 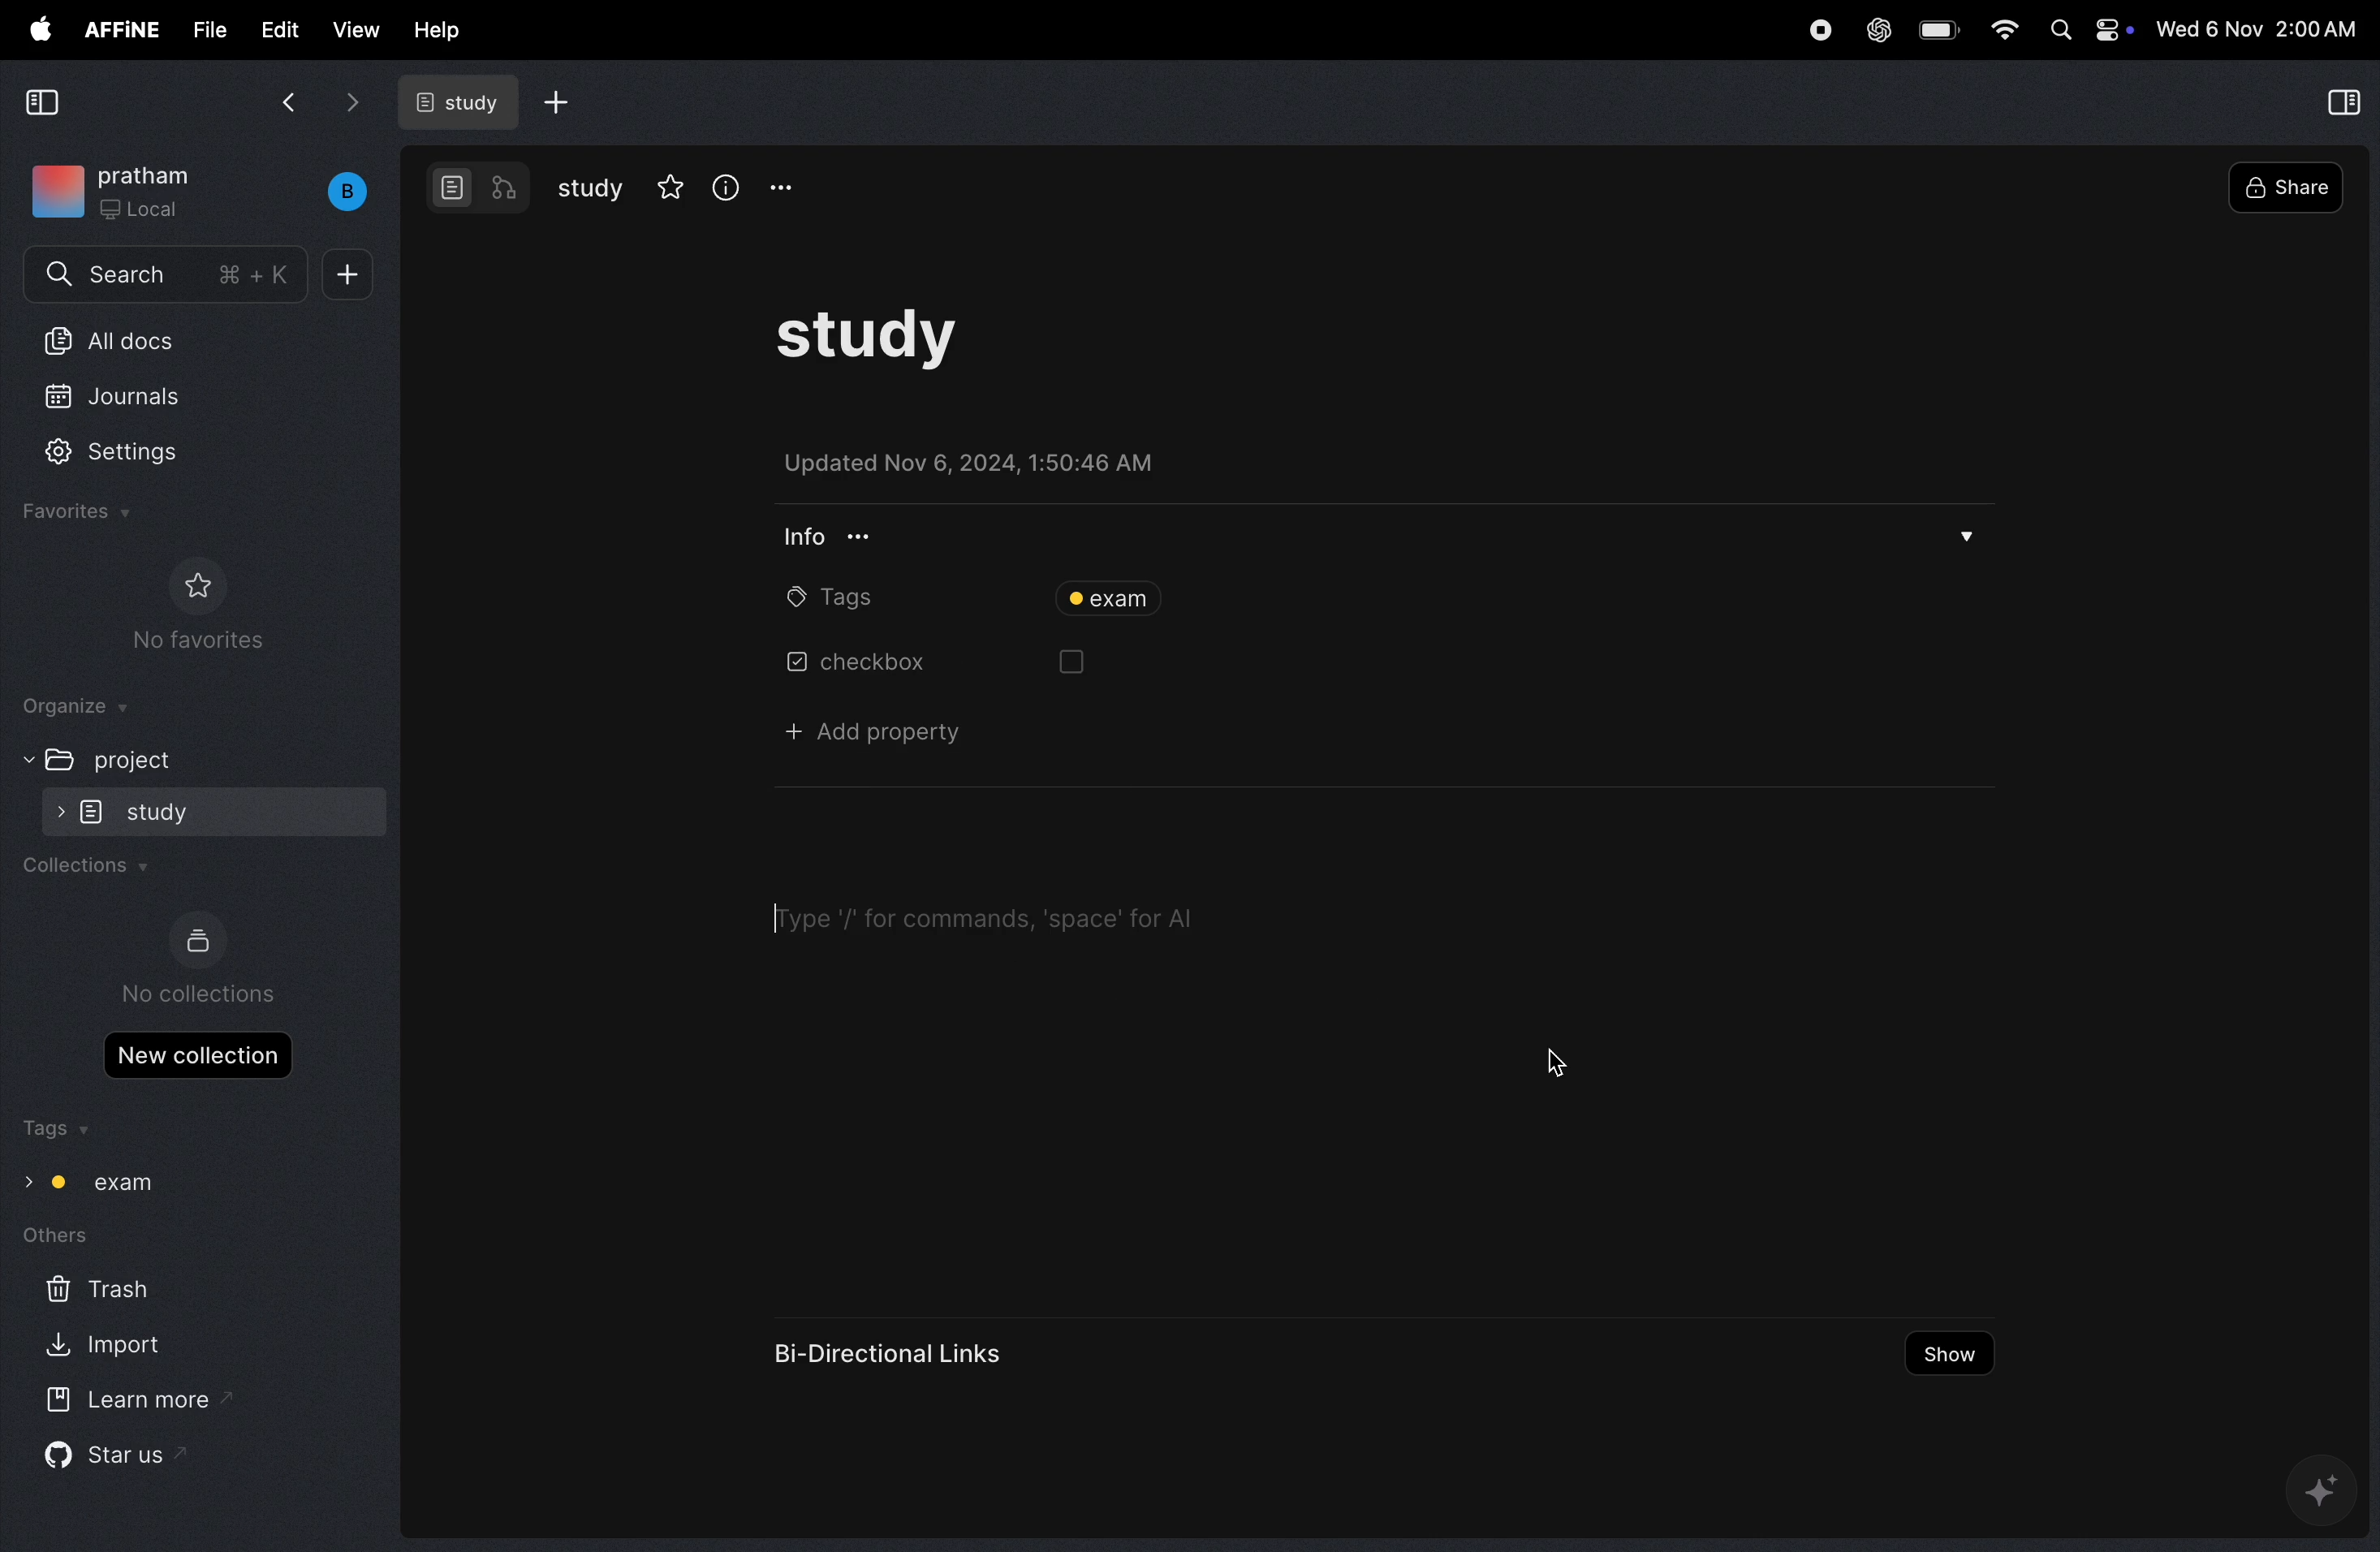 What do you see at coordinates (2256, 32) in the screenshot?
I see `time and date` at bounding box center [2256, 32].